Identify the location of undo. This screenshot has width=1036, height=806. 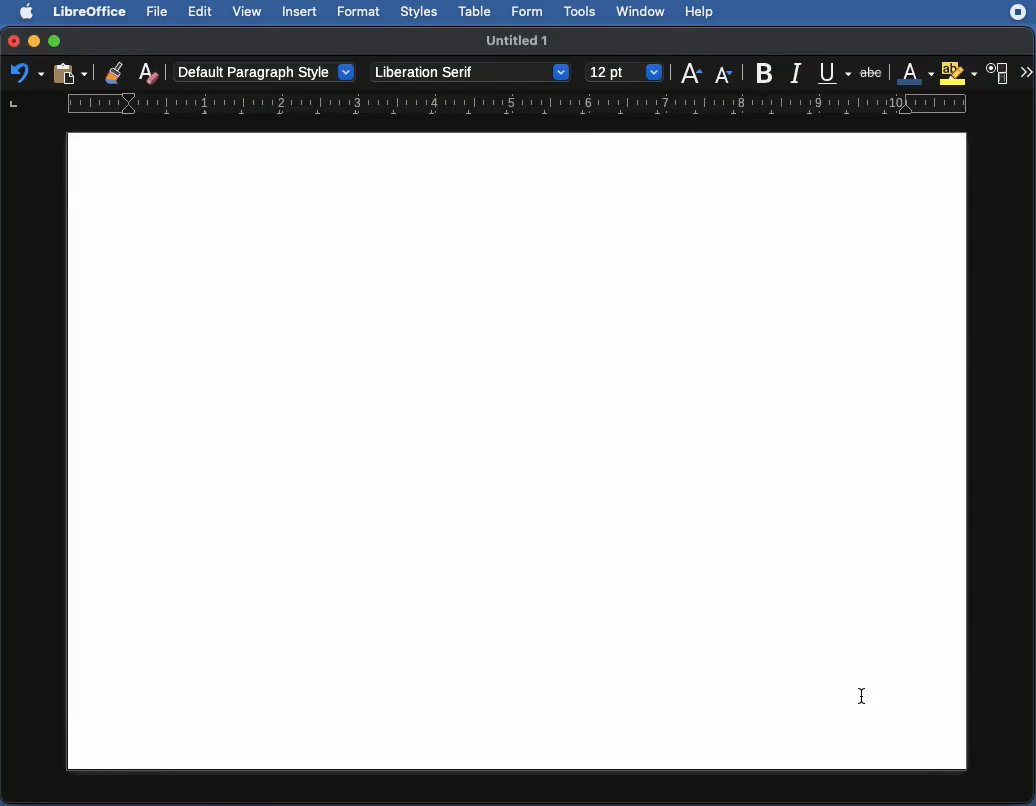
(23, 77).